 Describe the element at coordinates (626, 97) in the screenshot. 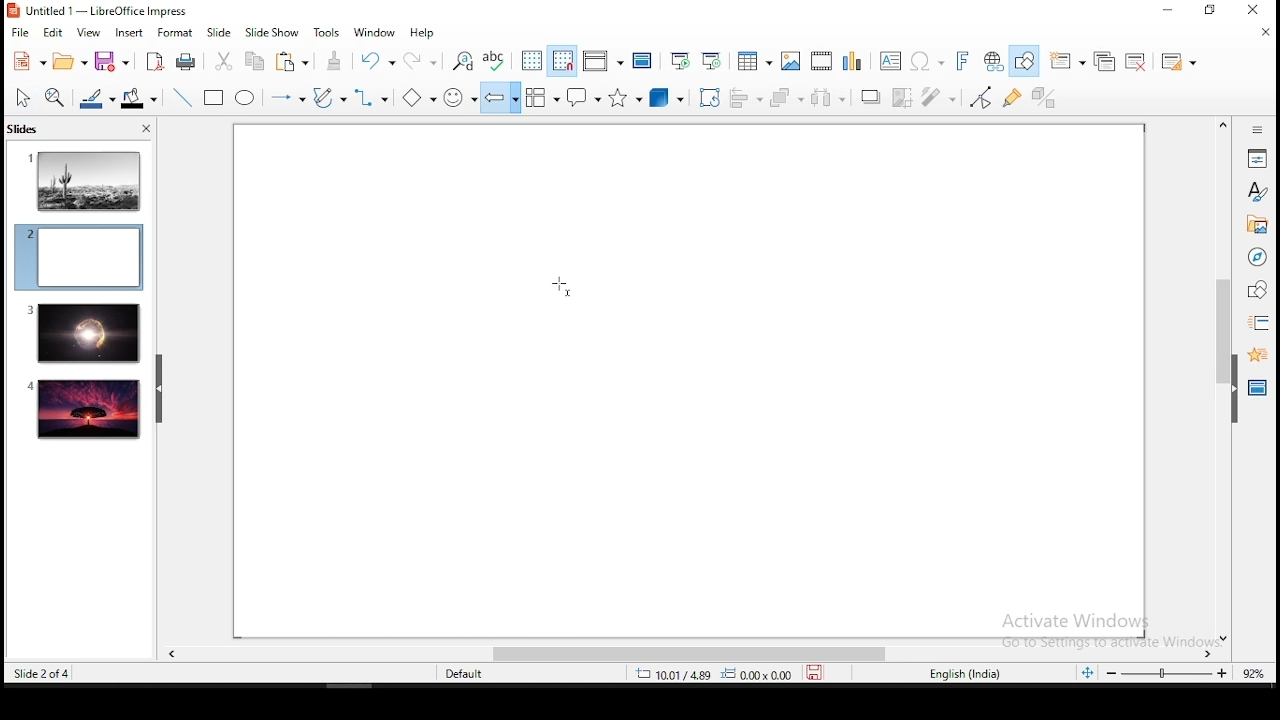

I see `stars and banners` at that location.